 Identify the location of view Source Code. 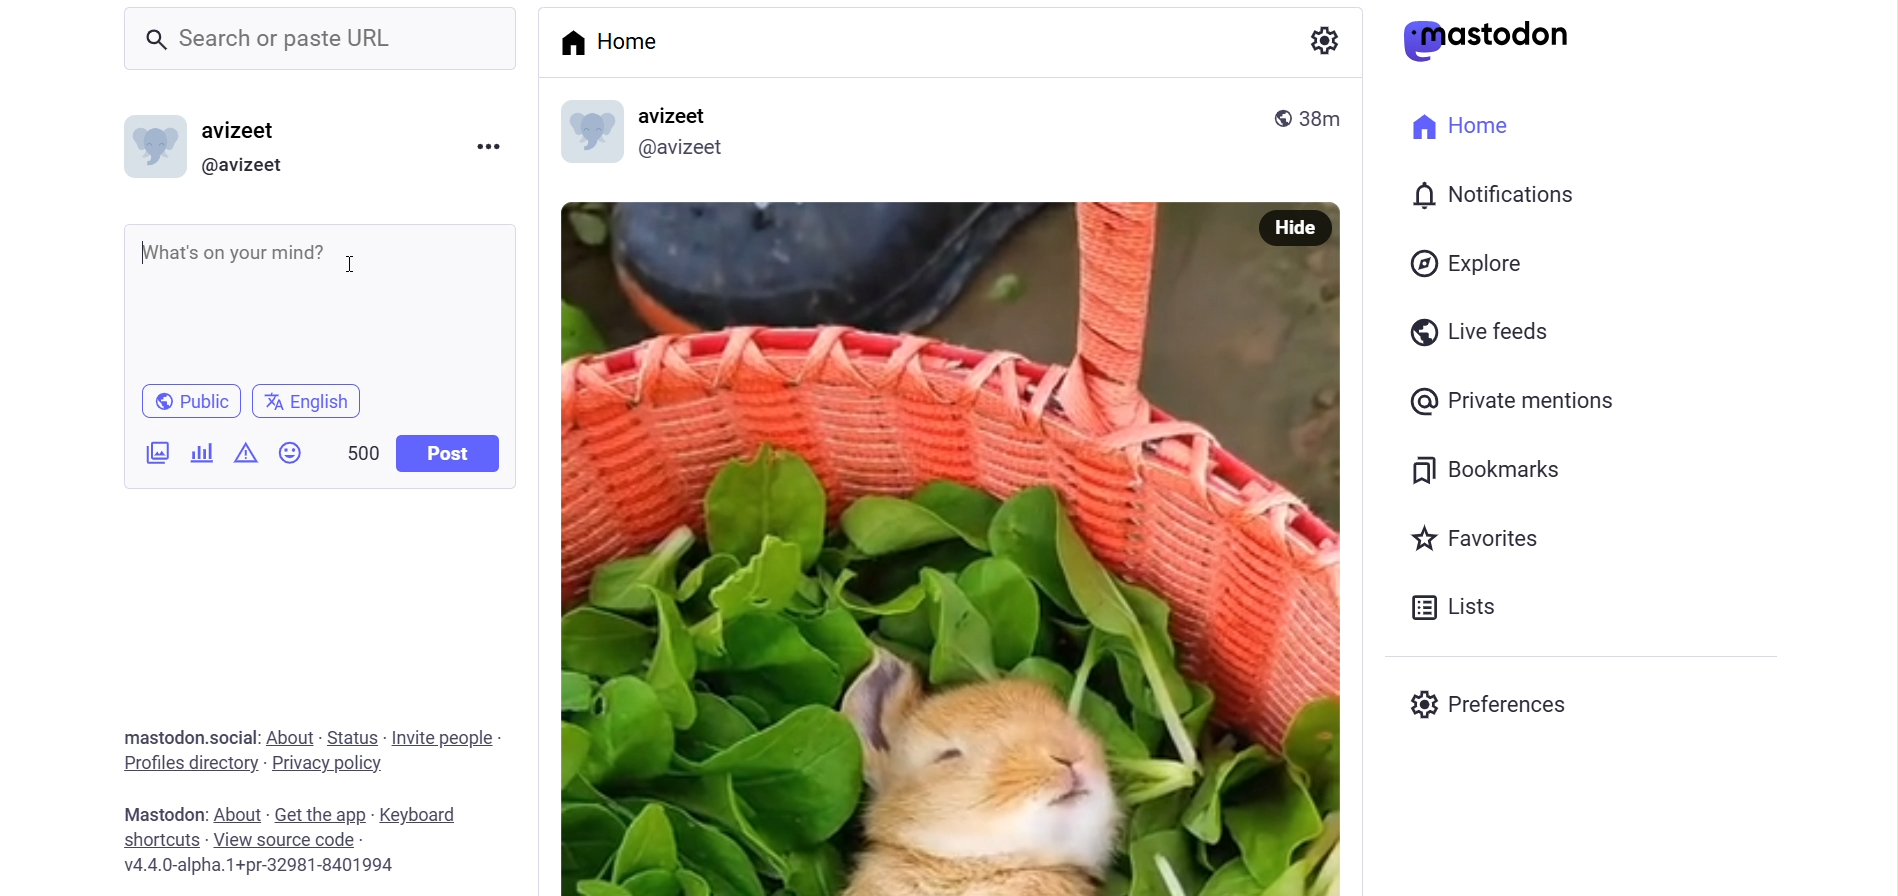
(291, 839).